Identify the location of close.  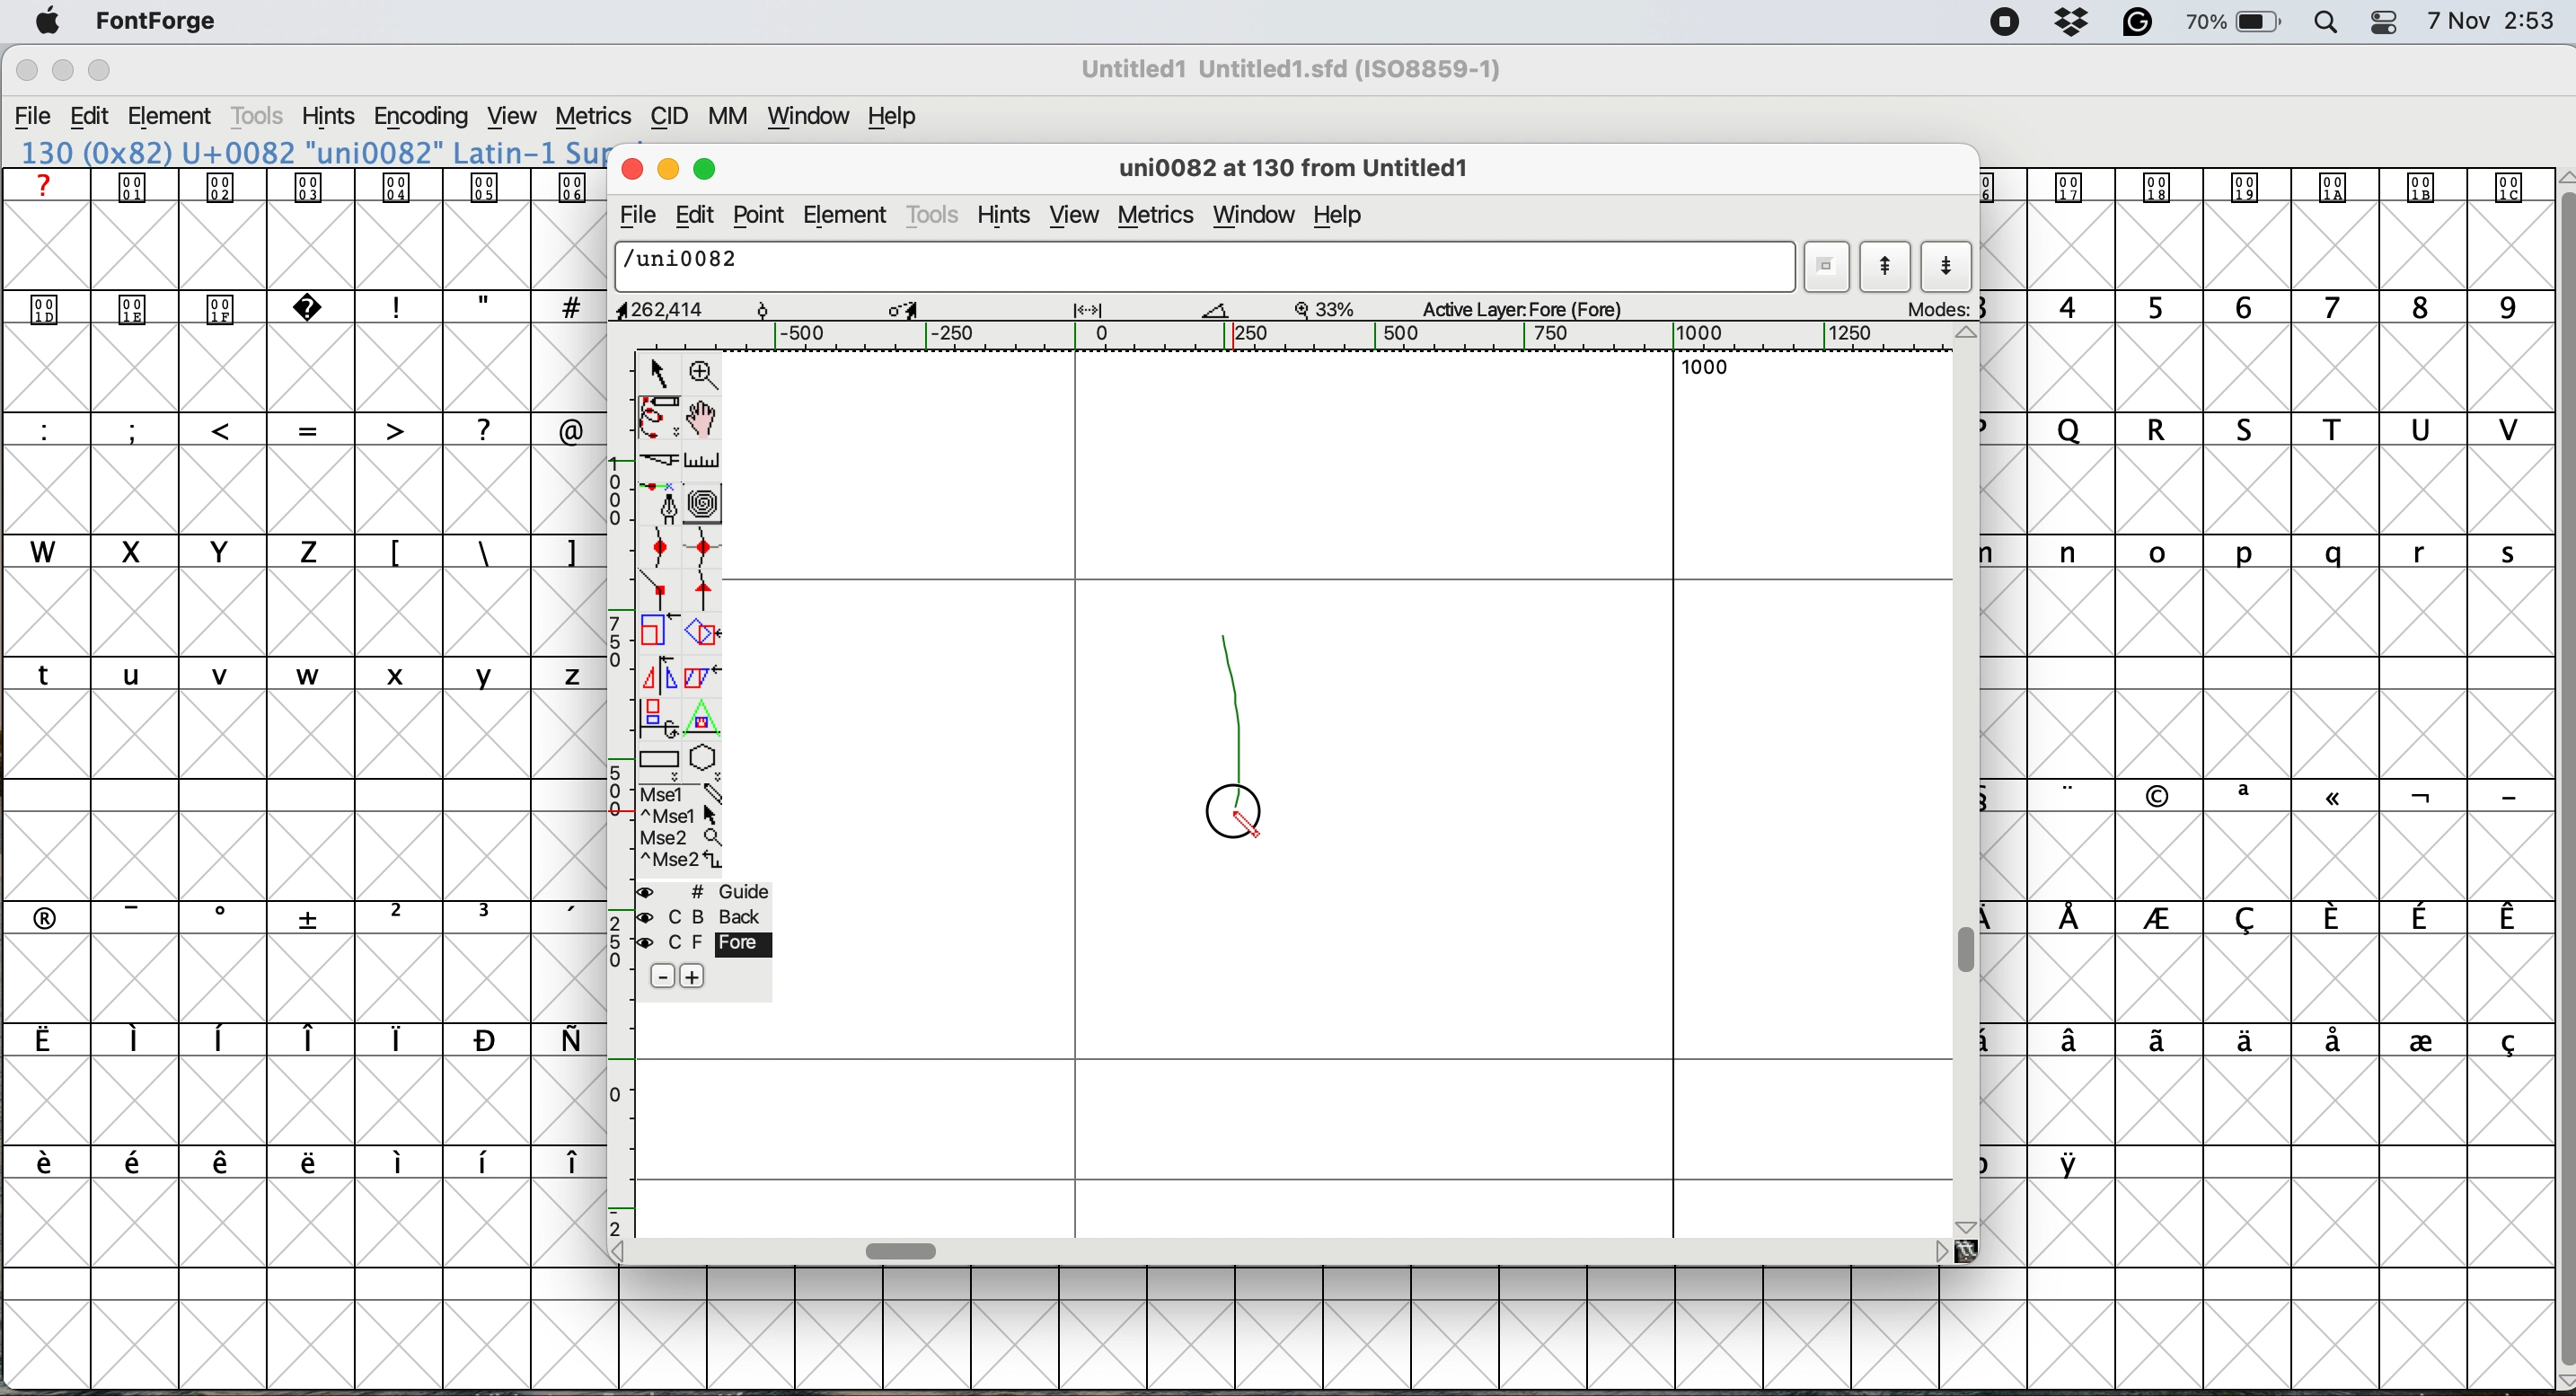
(25, 73).